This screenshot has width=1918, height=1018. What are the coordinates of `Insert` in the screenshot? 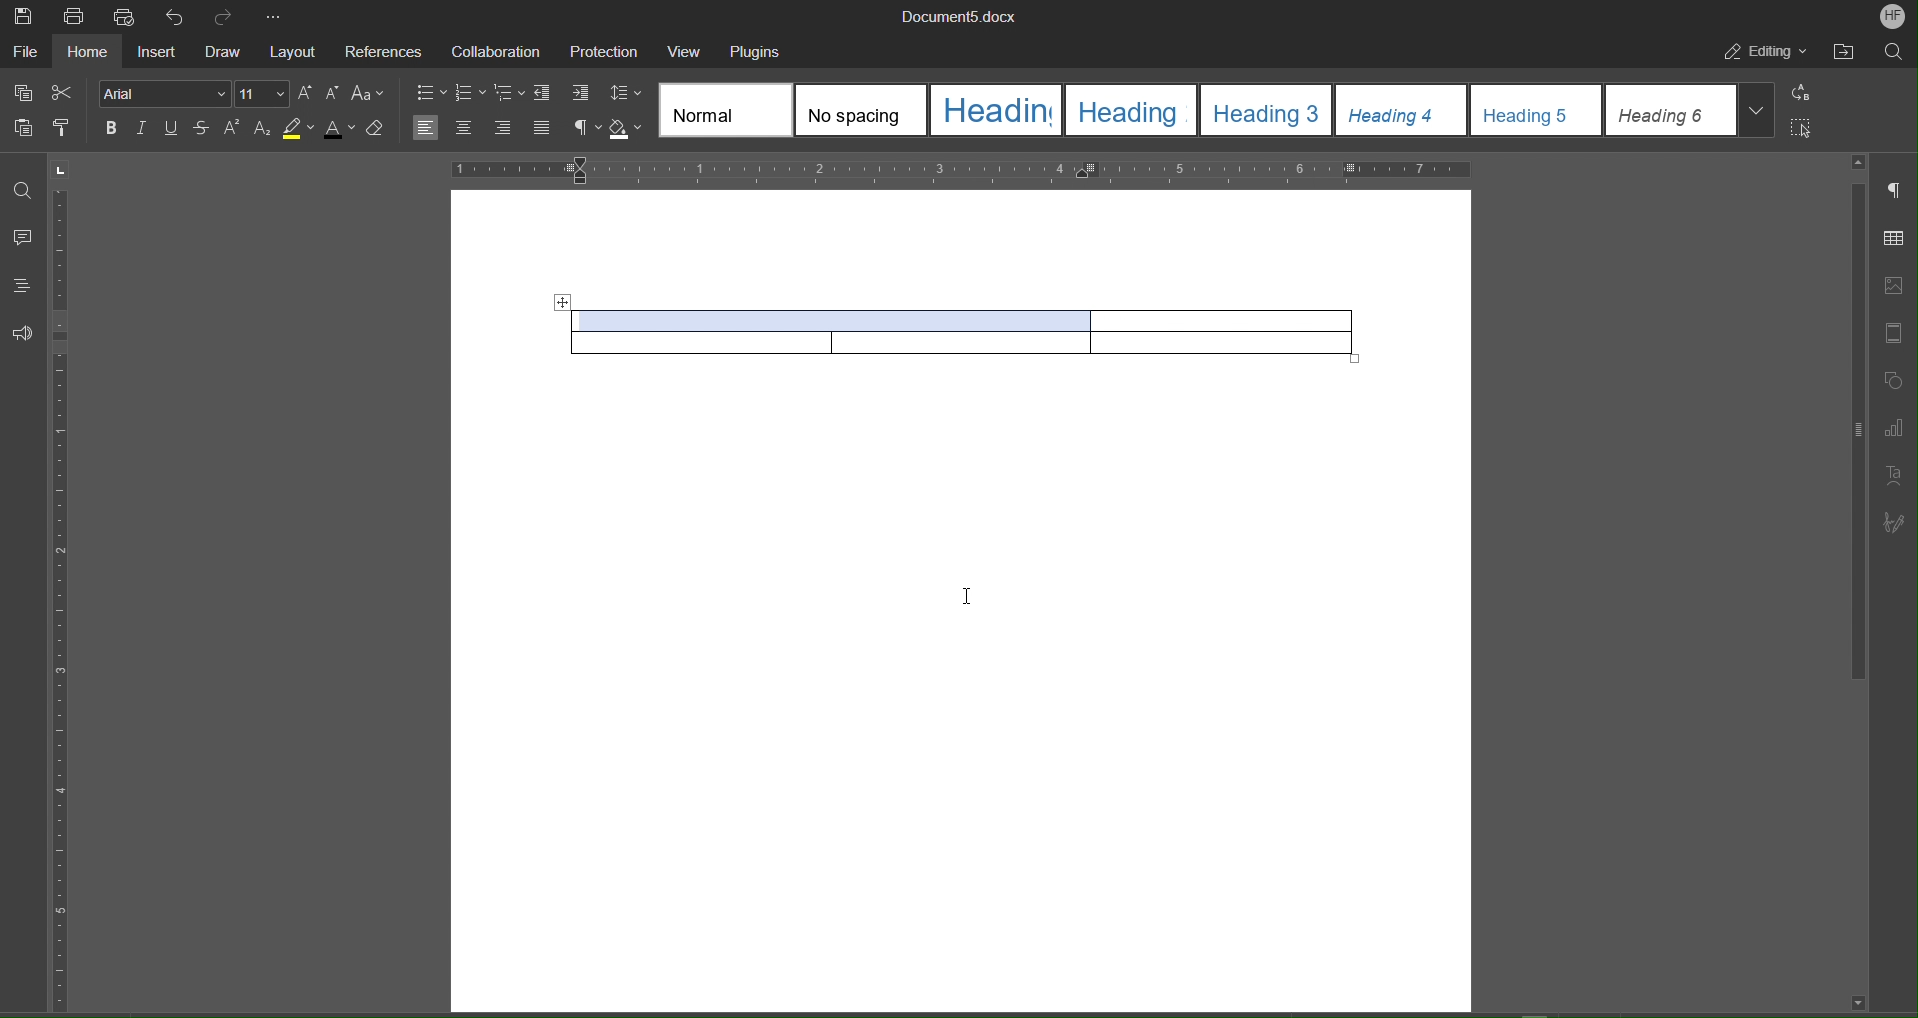 It's located at (161, 54).